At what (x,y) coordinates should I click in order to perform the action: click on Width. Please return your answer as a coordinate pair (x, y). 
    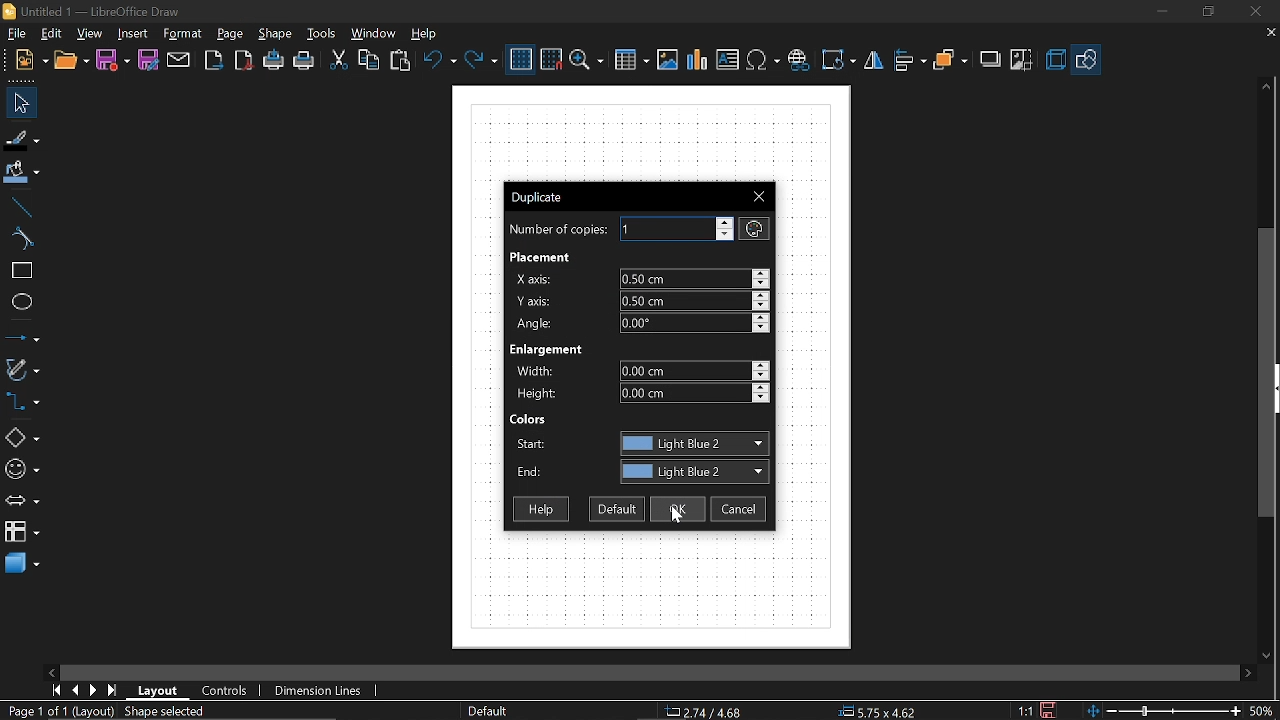
    Looking at the image, I should click on (541, 371).